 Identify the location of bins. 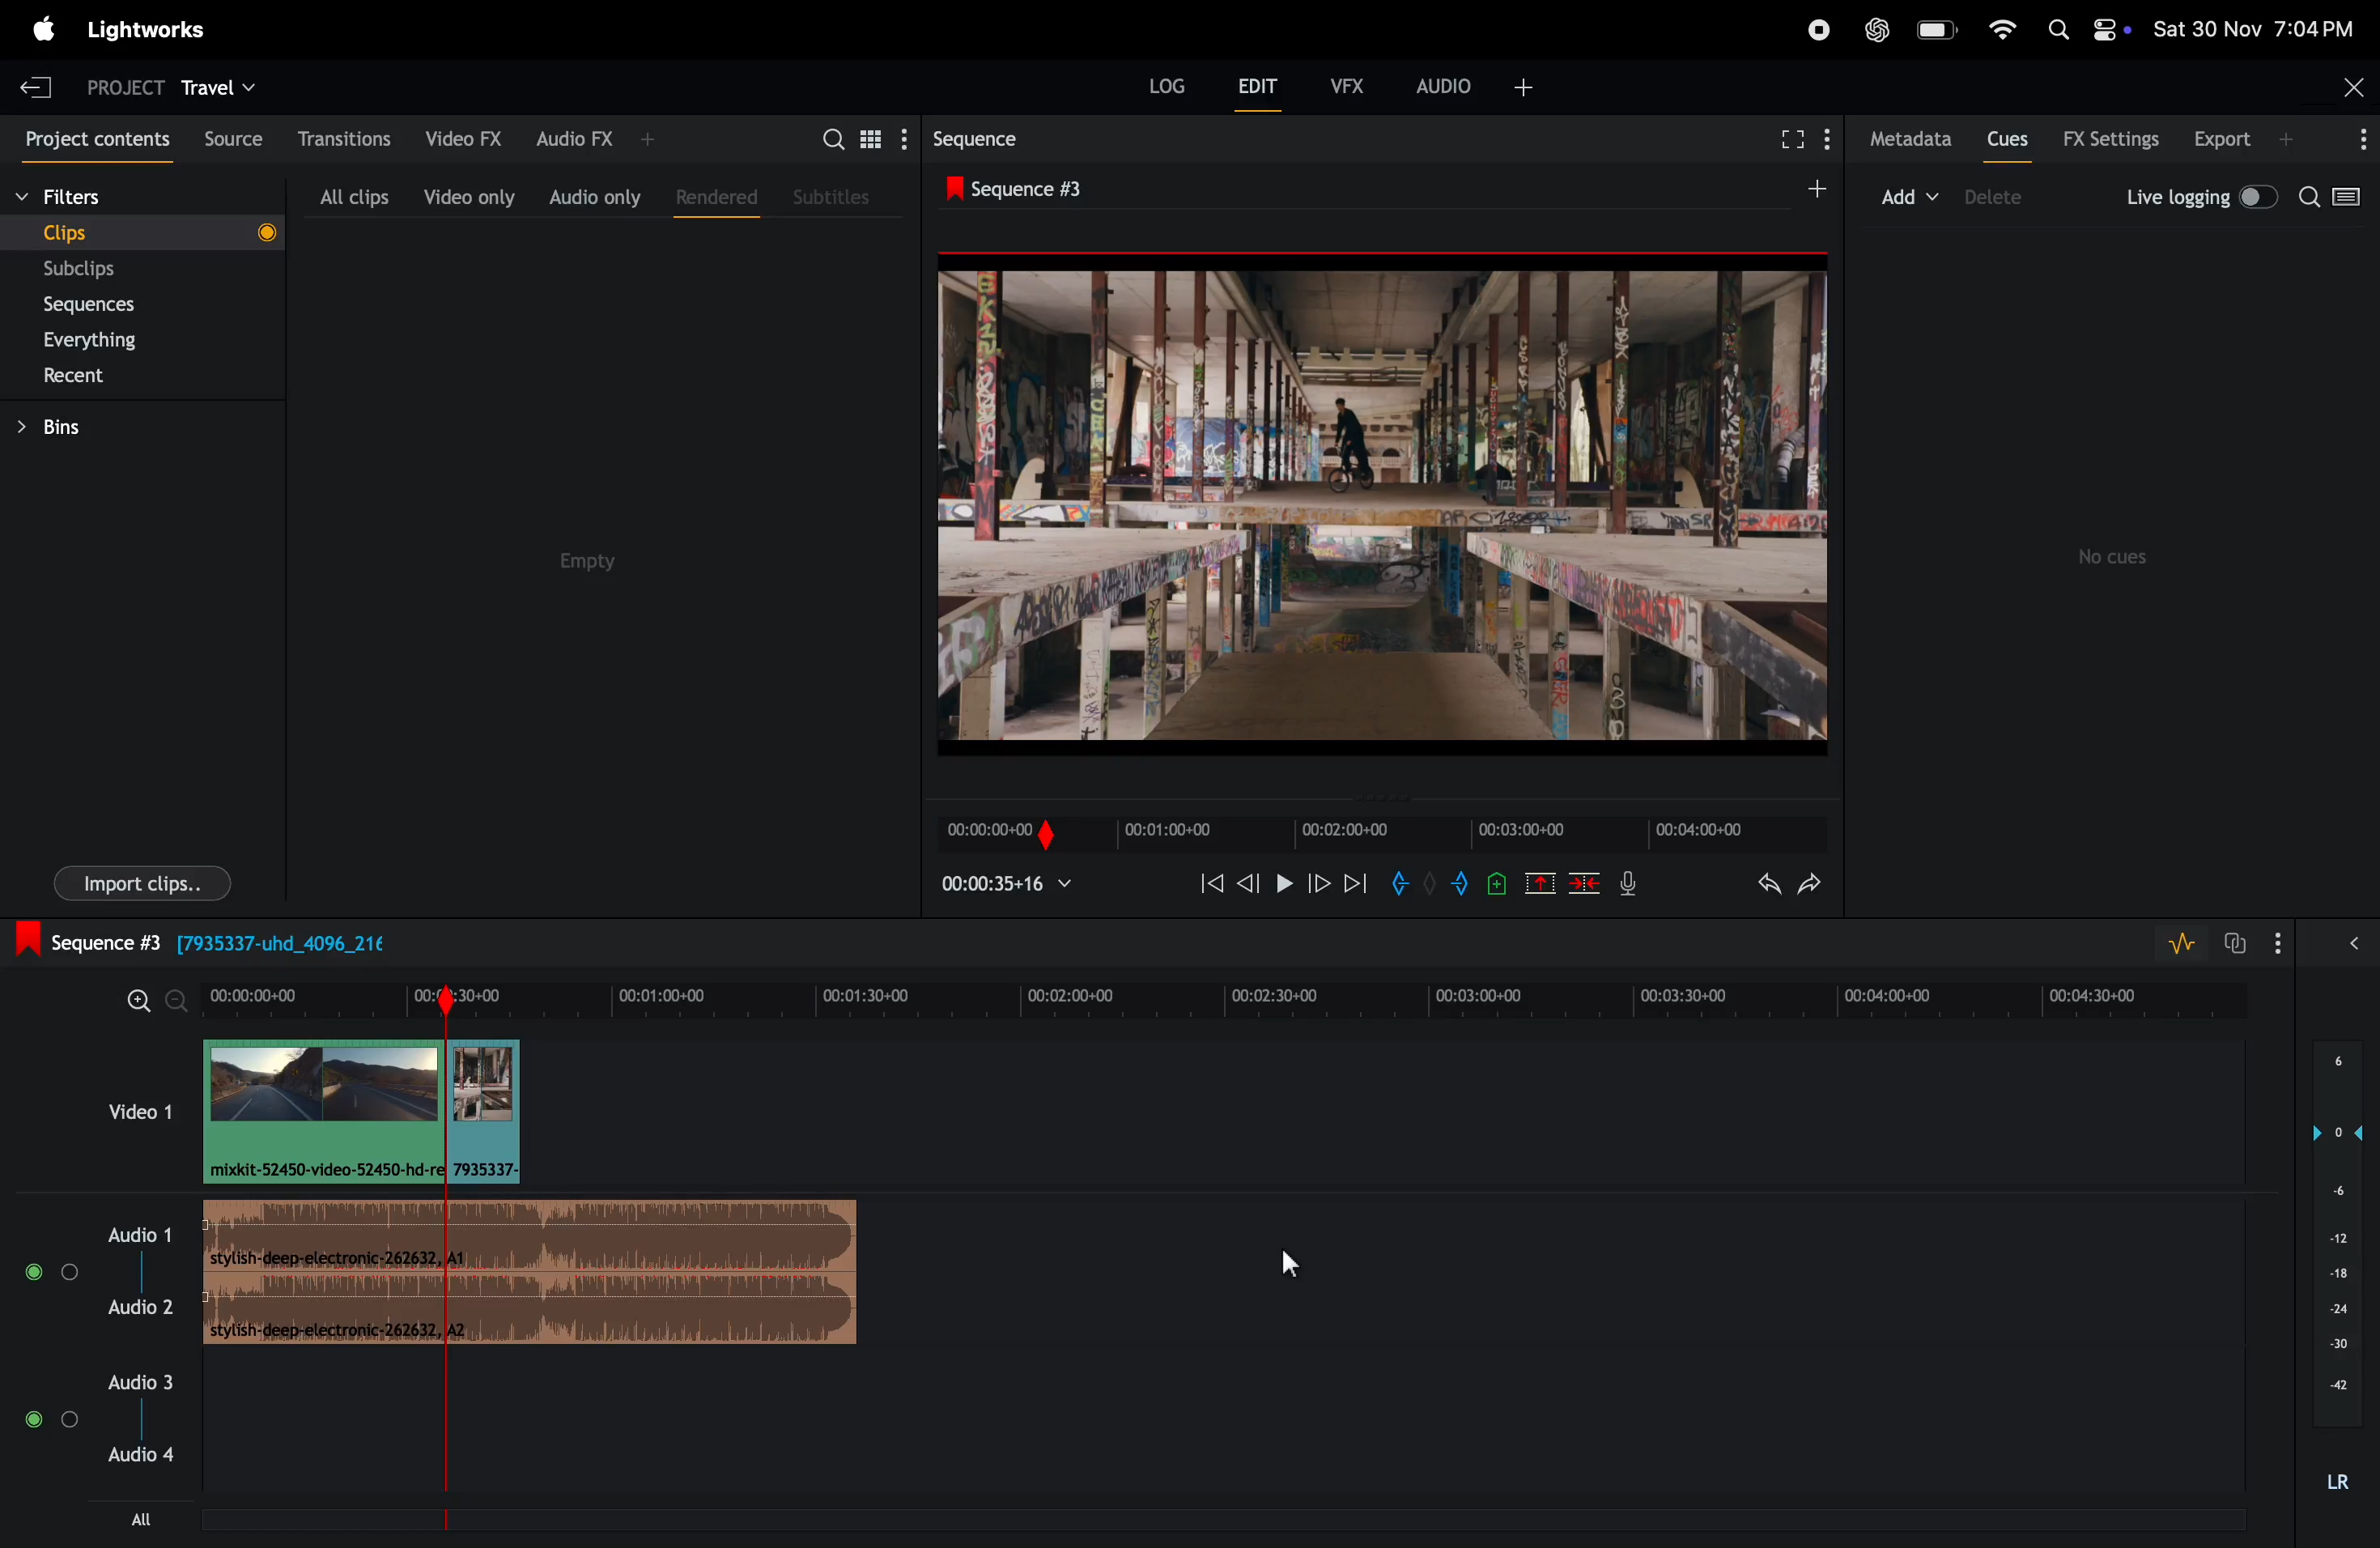
(81, 425).